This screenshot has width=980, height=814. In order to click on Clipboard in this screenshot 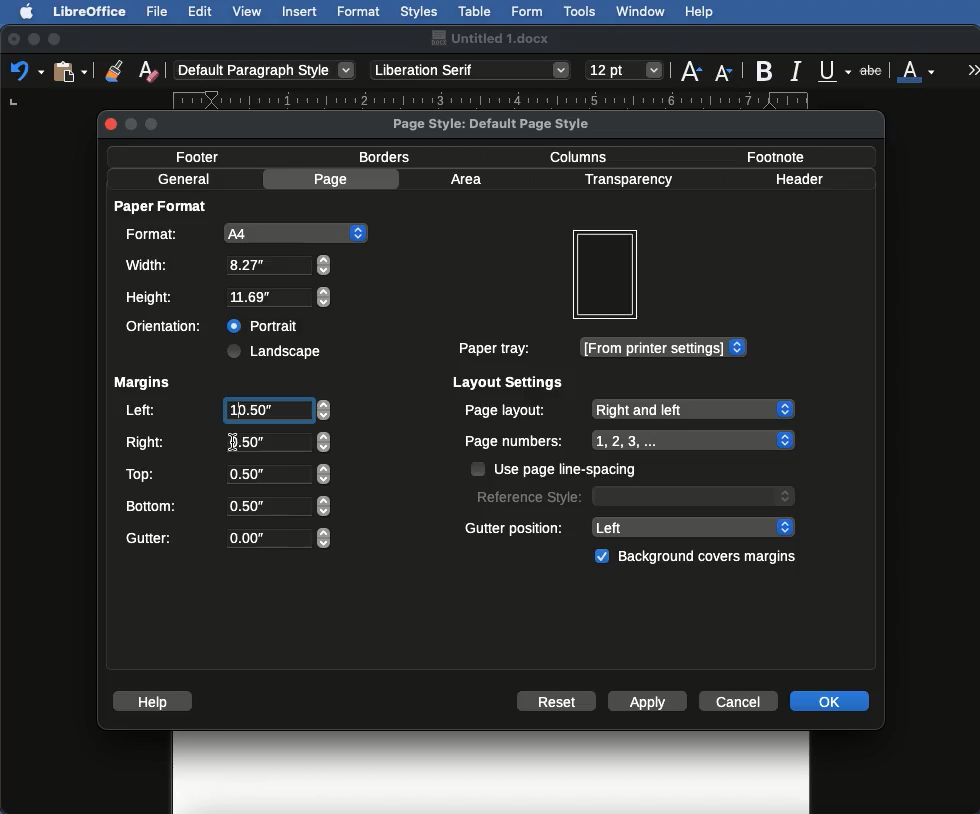, I will do `click(70, 70)`.